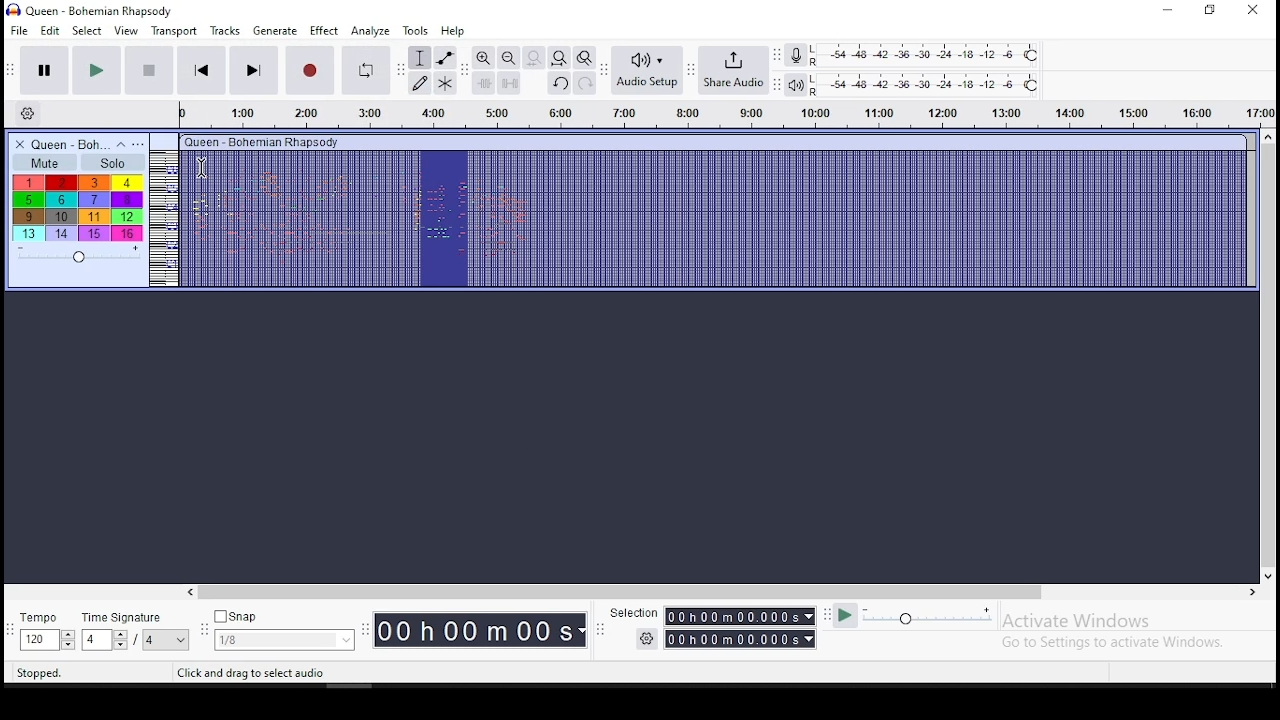  I want to click on multi tool, so click(446, 84).